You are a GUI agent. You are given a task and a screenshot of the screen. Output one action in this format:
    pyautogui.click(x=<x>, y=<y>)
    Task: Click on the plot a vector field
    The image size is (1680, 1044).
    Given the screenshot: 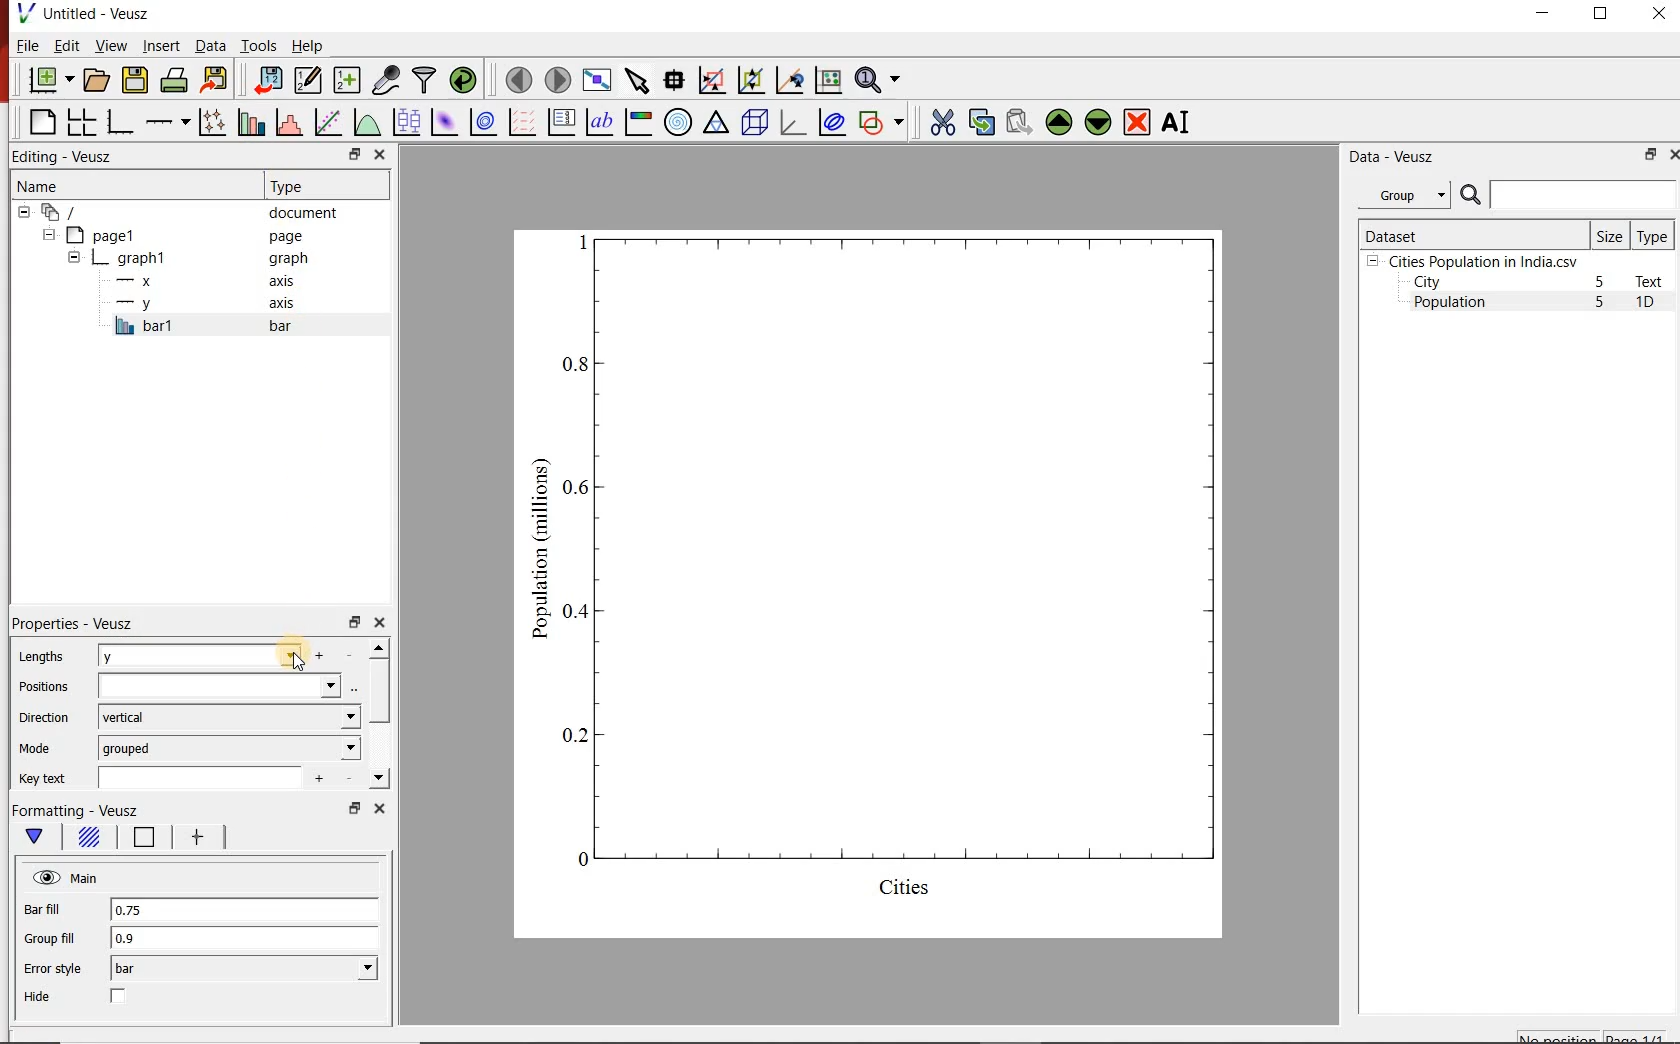 What is the action you would take?
    pyautogui.click(x=520, y=121)
    